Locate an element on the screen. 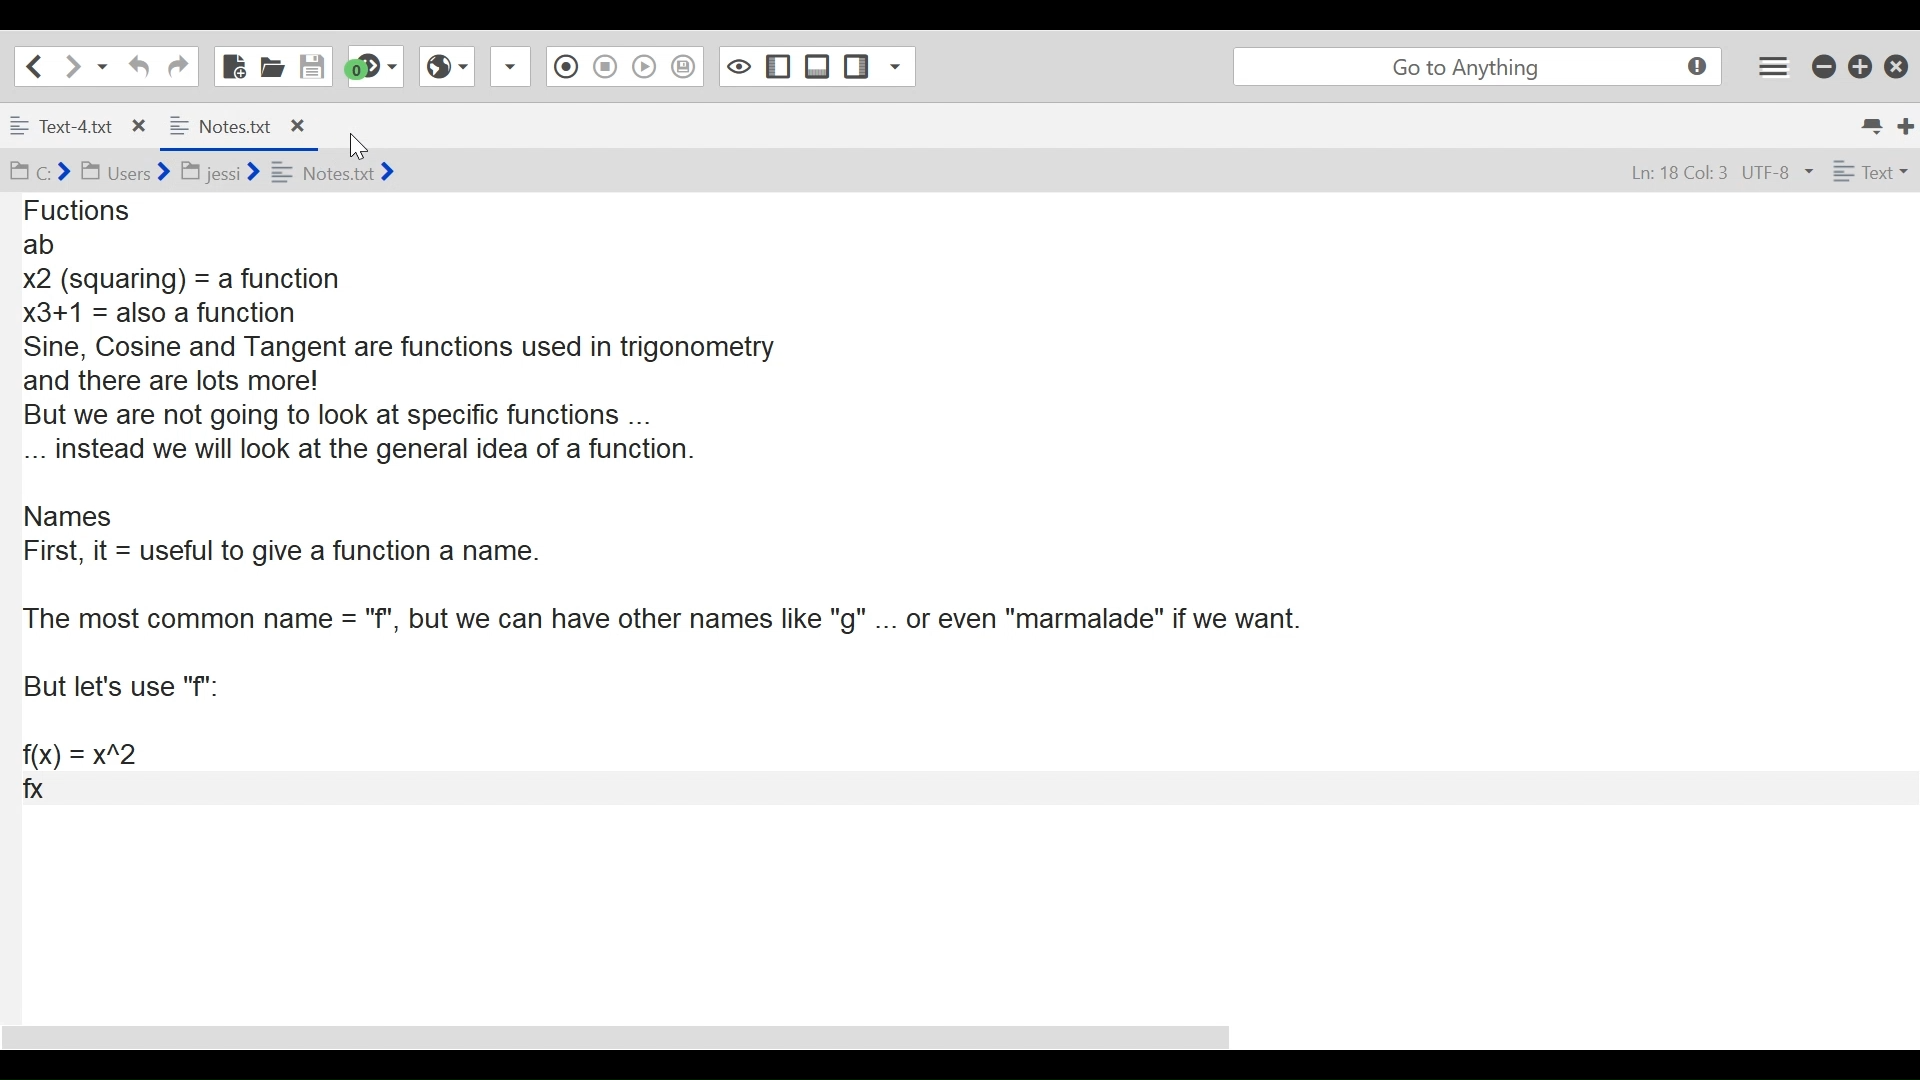 The width and height of the screenshot is (1920, 1080). ln: 18 col:3 is located at coordinates (1673, 174).